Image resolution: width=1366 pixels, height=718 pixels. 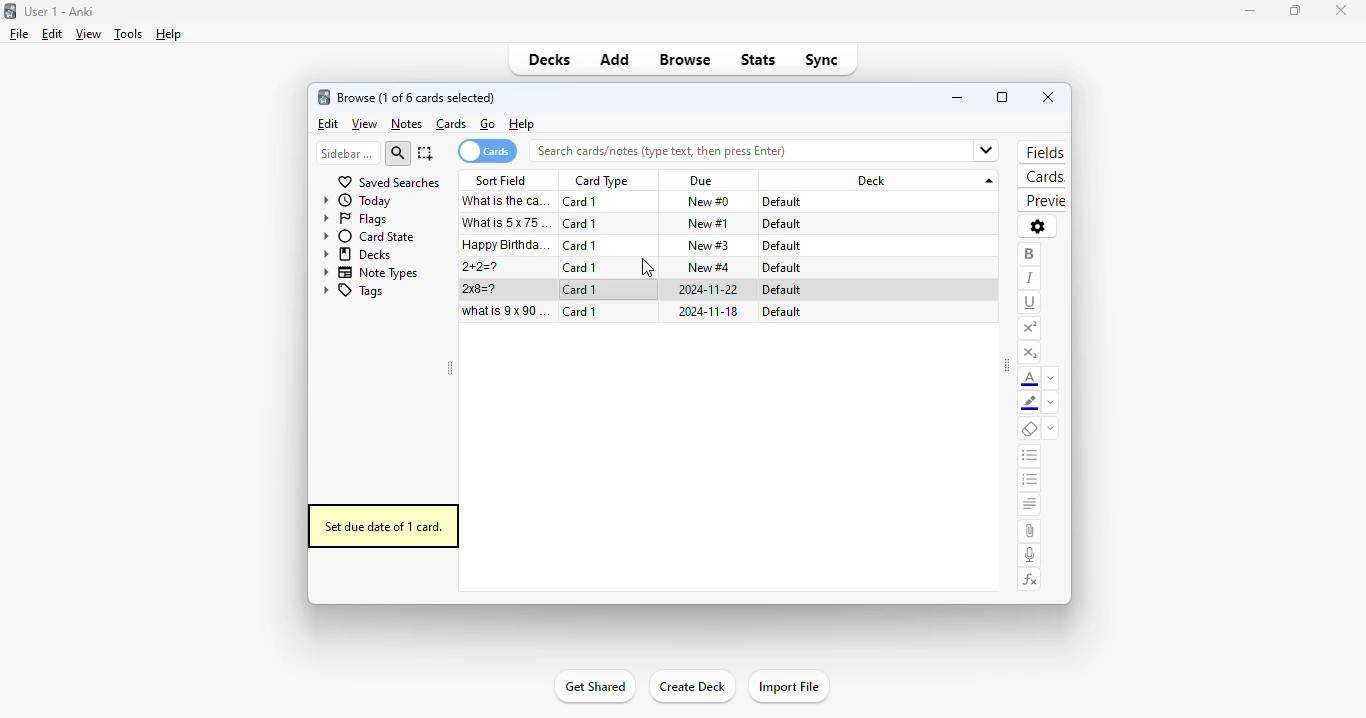 I want to click on get shared, so click(x=593, y=688).